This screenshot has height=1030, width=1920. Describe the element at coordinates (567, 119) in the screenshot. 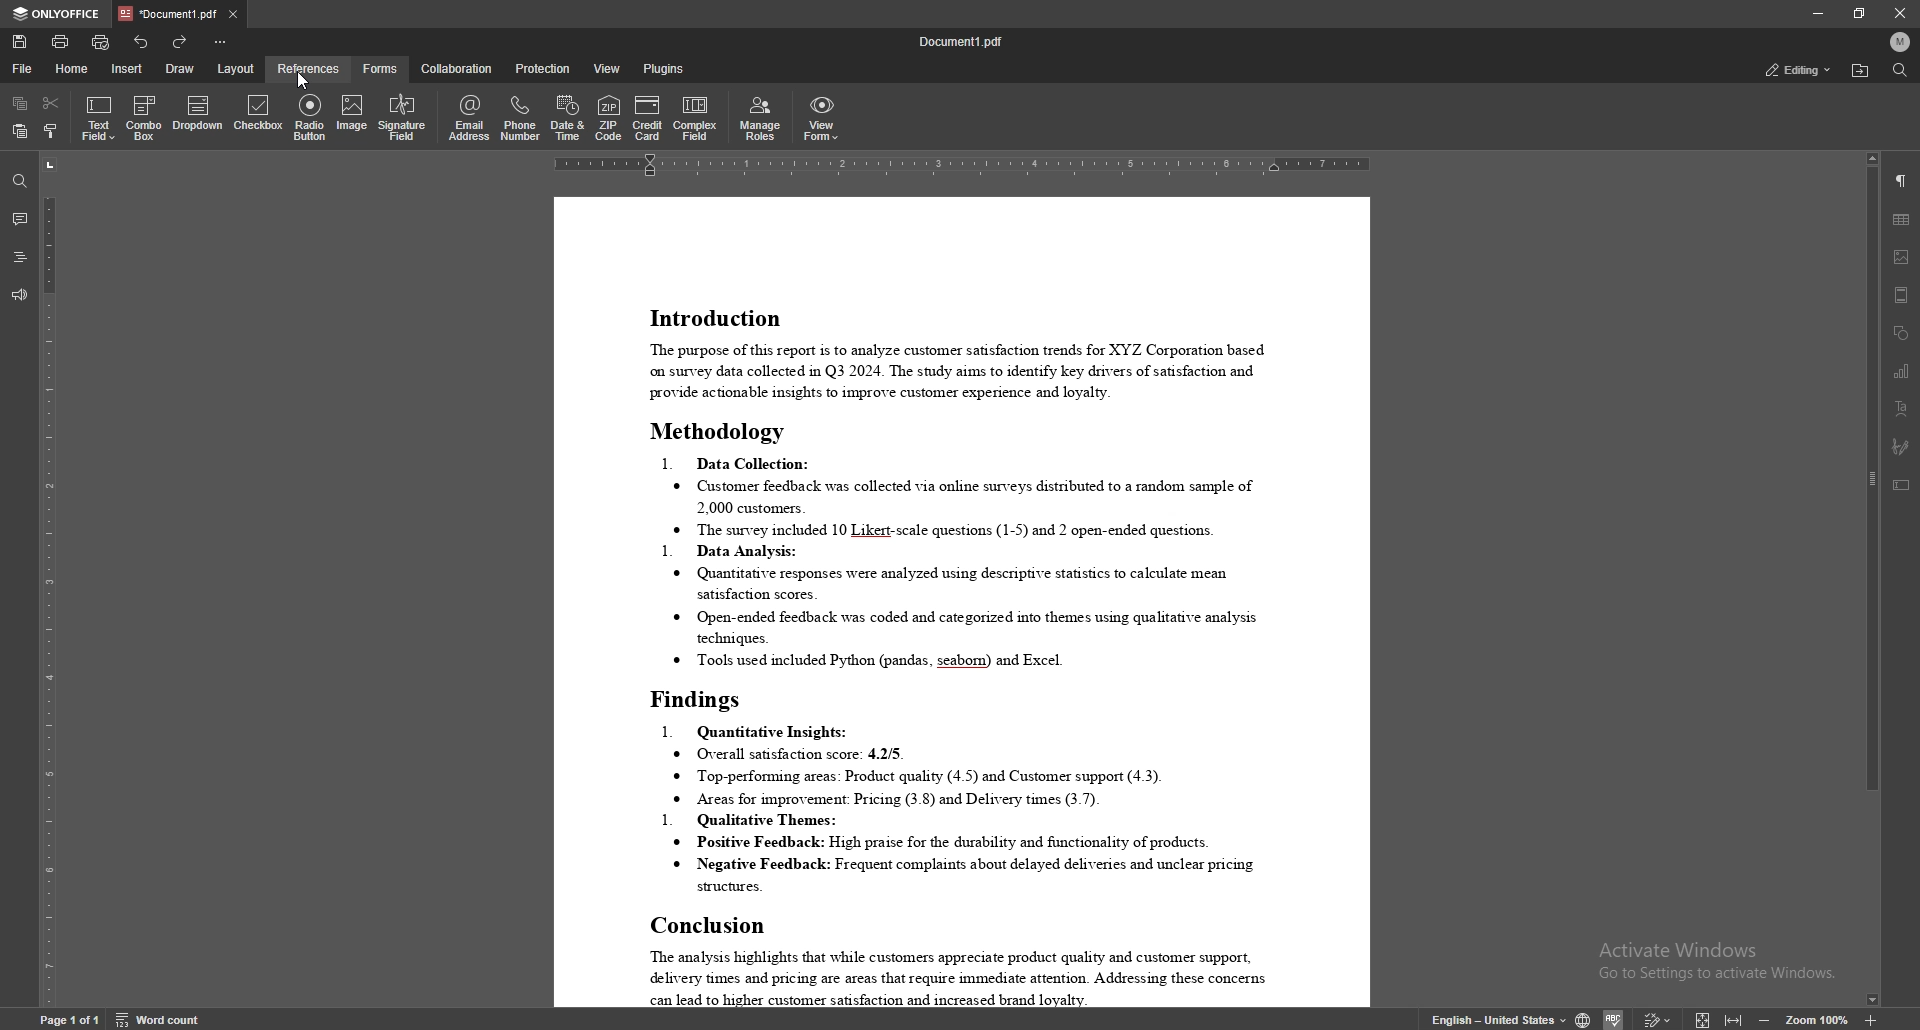

I see `date and time` at that location.